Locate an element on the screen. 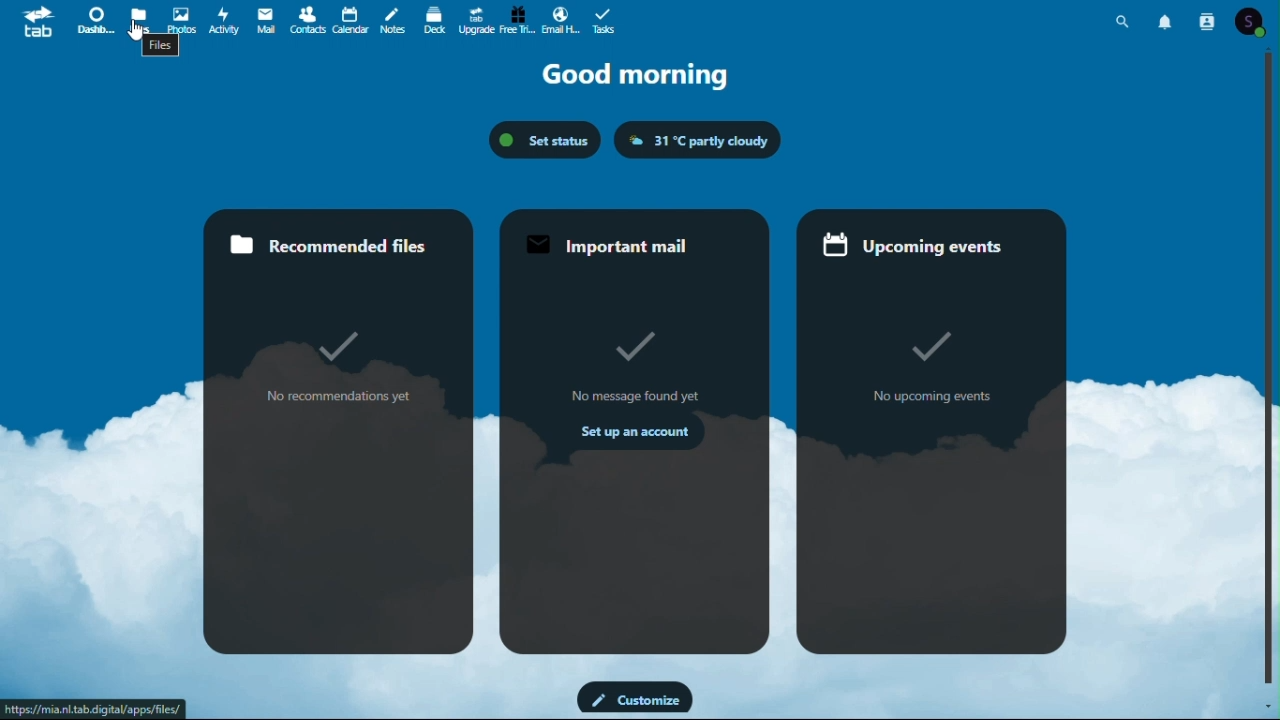  vertical scroll bar is located at coordinates (1272, 370).